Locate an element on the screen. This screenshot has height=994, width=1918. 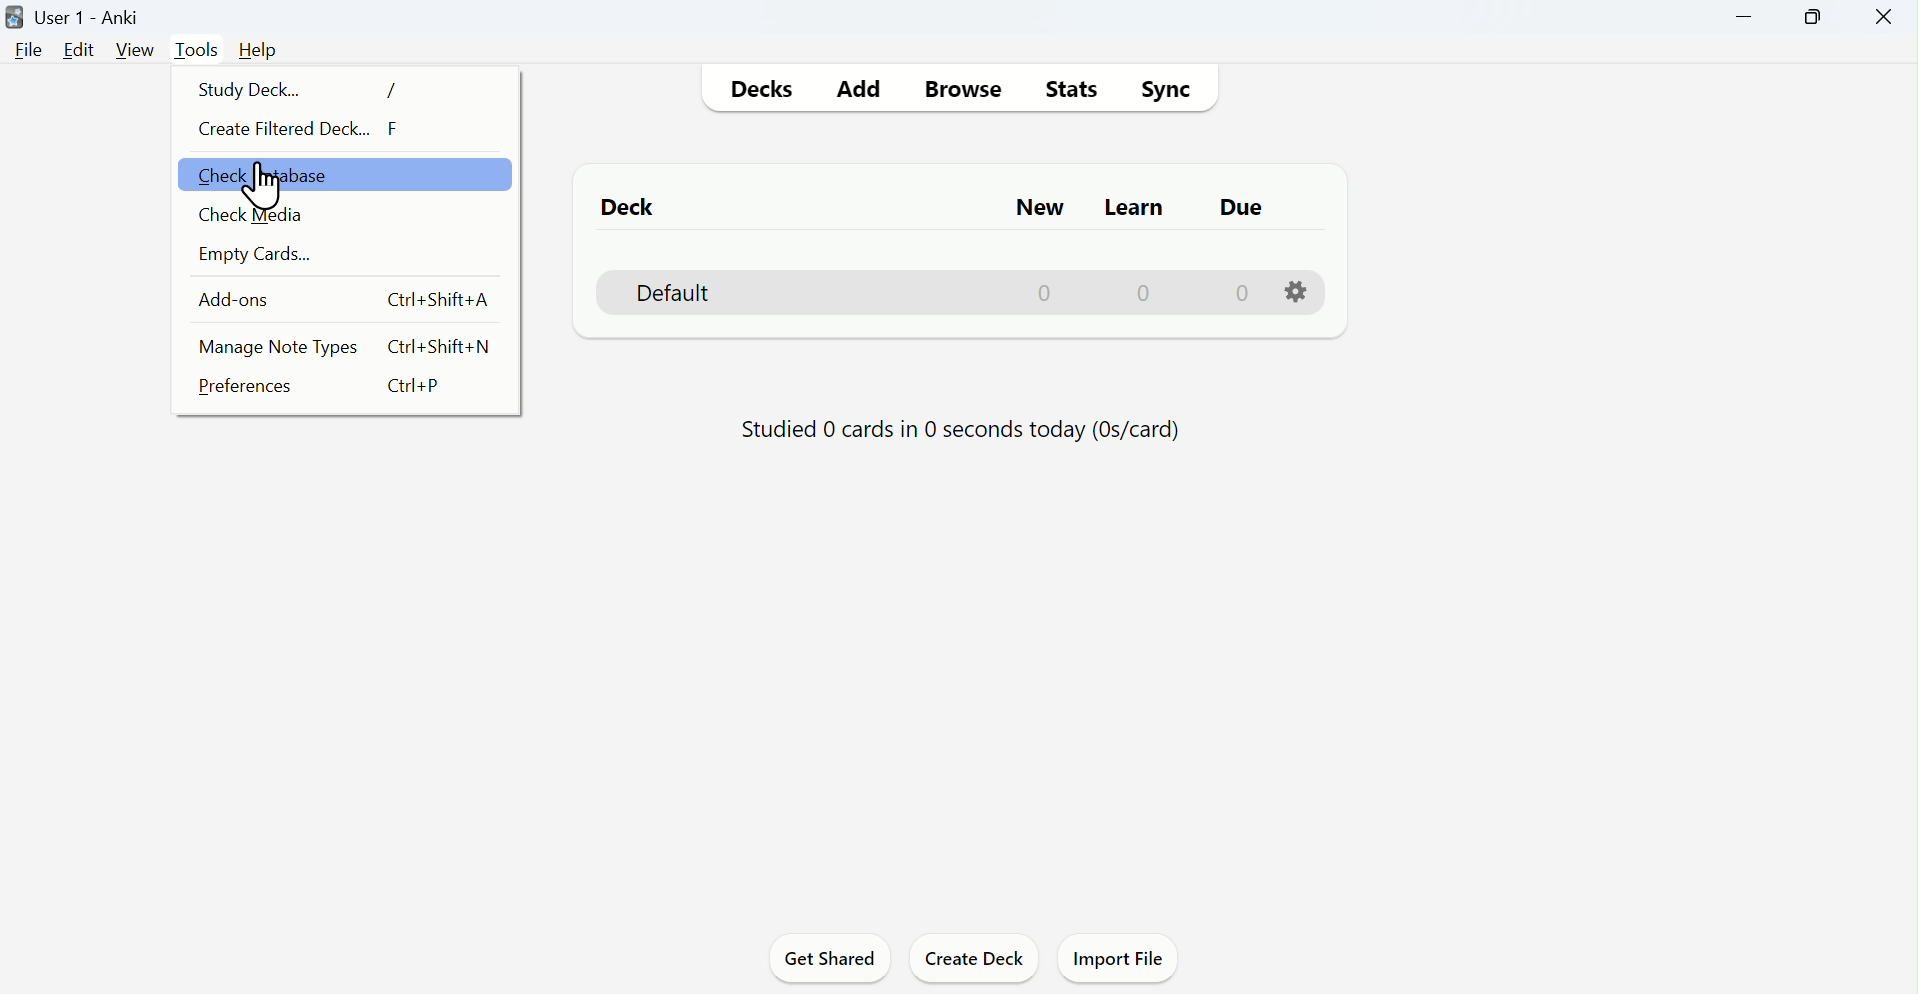
Manage note types is located at coordinates (354, 349).